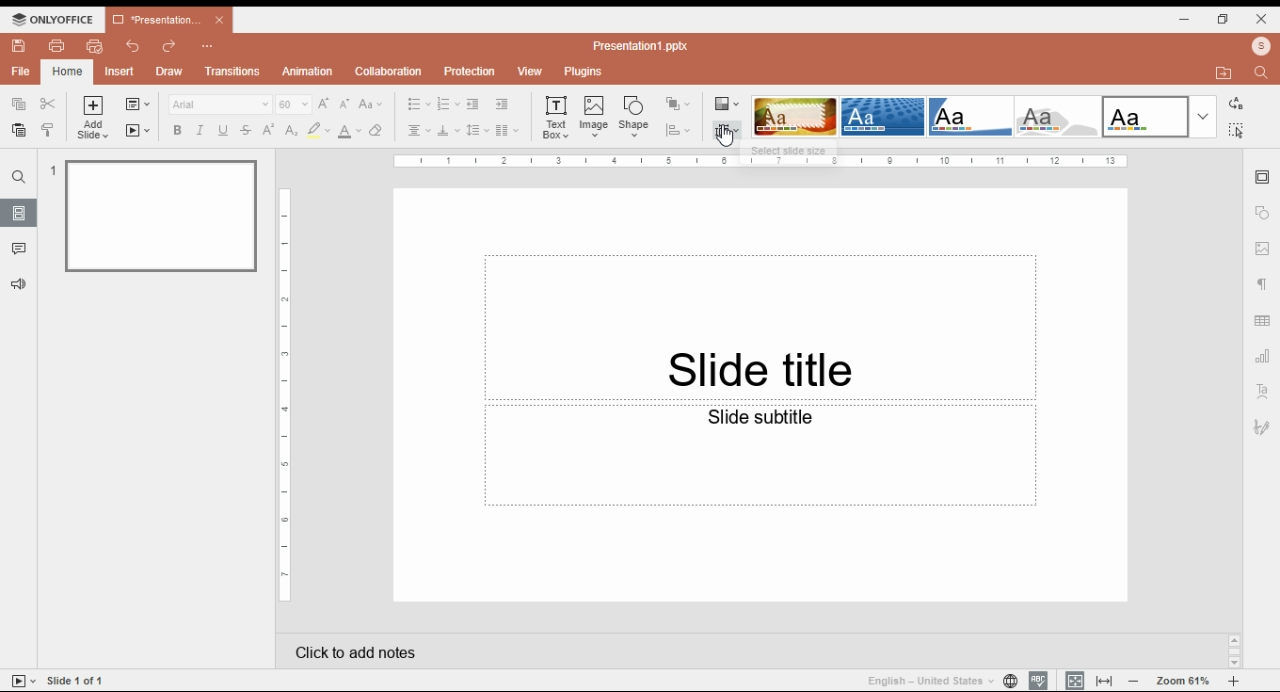 The width and height of the screenshot is (1280, 692). What do you see at coordinates (1134, 680) in the screenshot?
I see `zoom out` at bounding box center [1134, 680].